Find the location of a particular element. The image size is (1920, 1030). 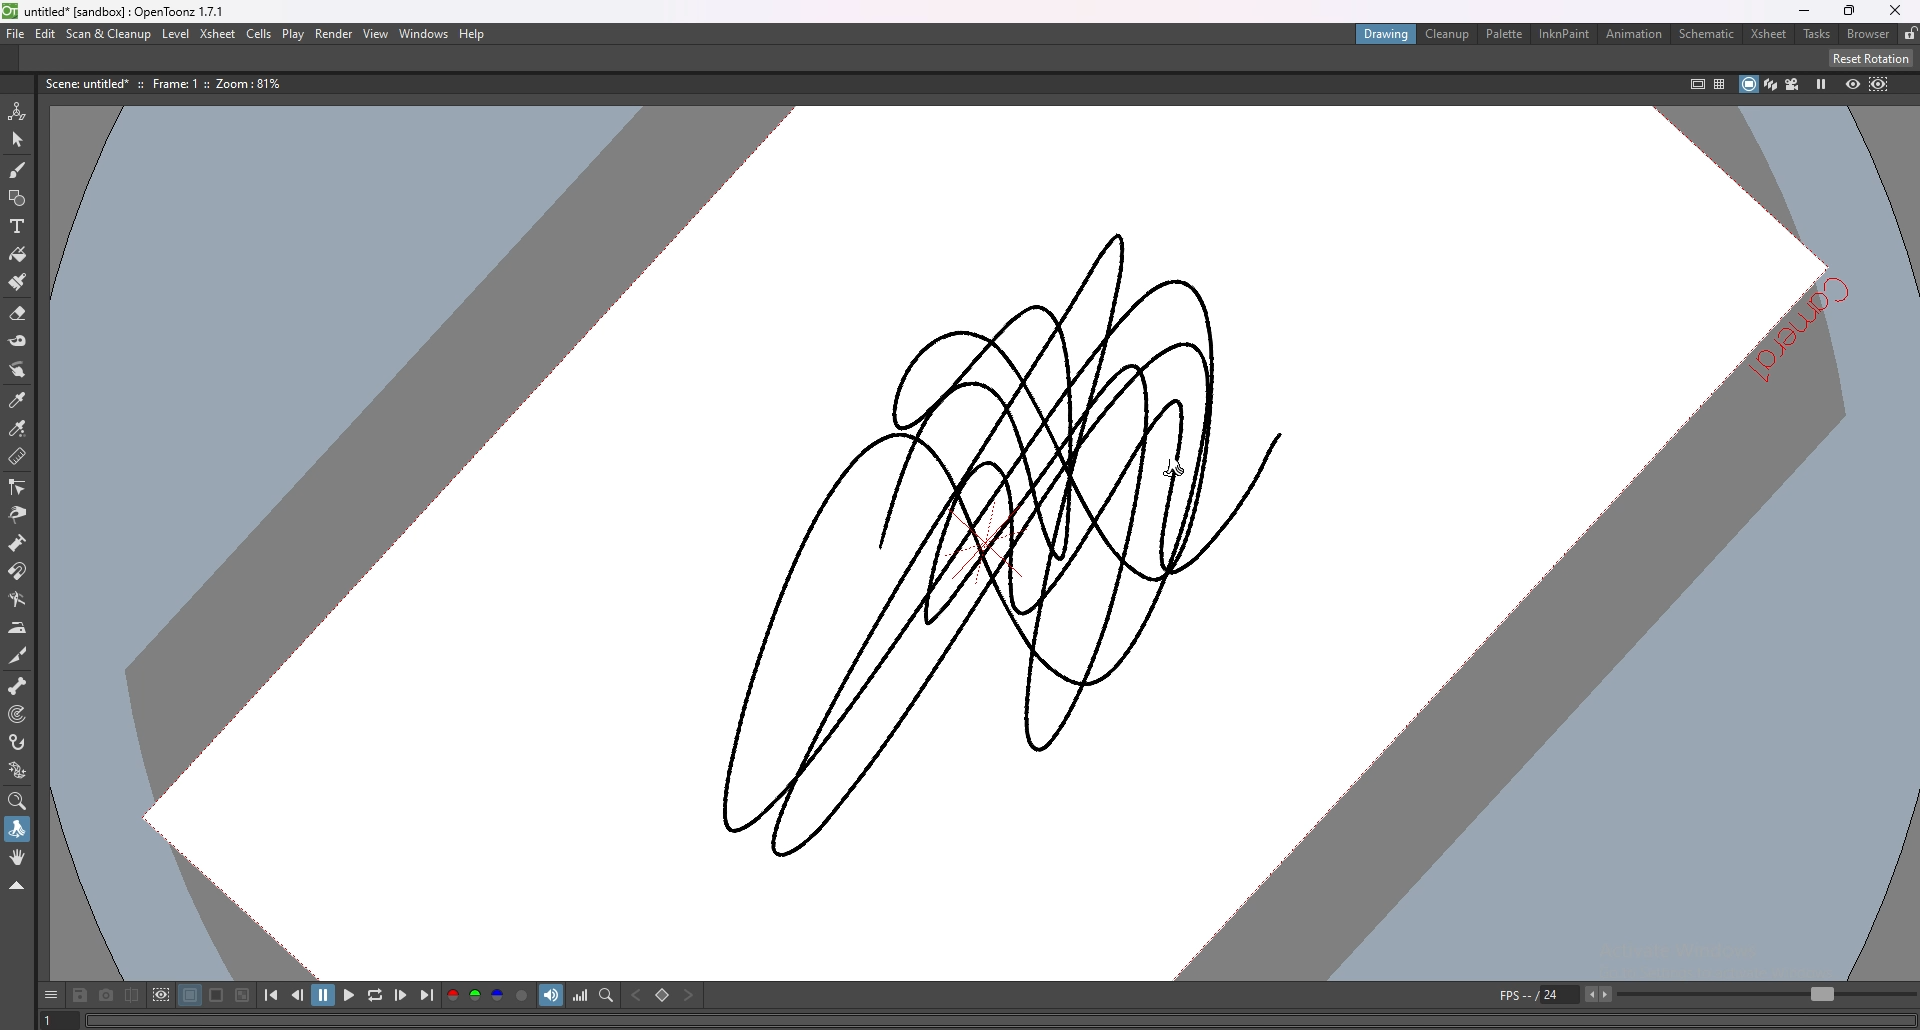

selection tool is located at coordinates (17, 140).